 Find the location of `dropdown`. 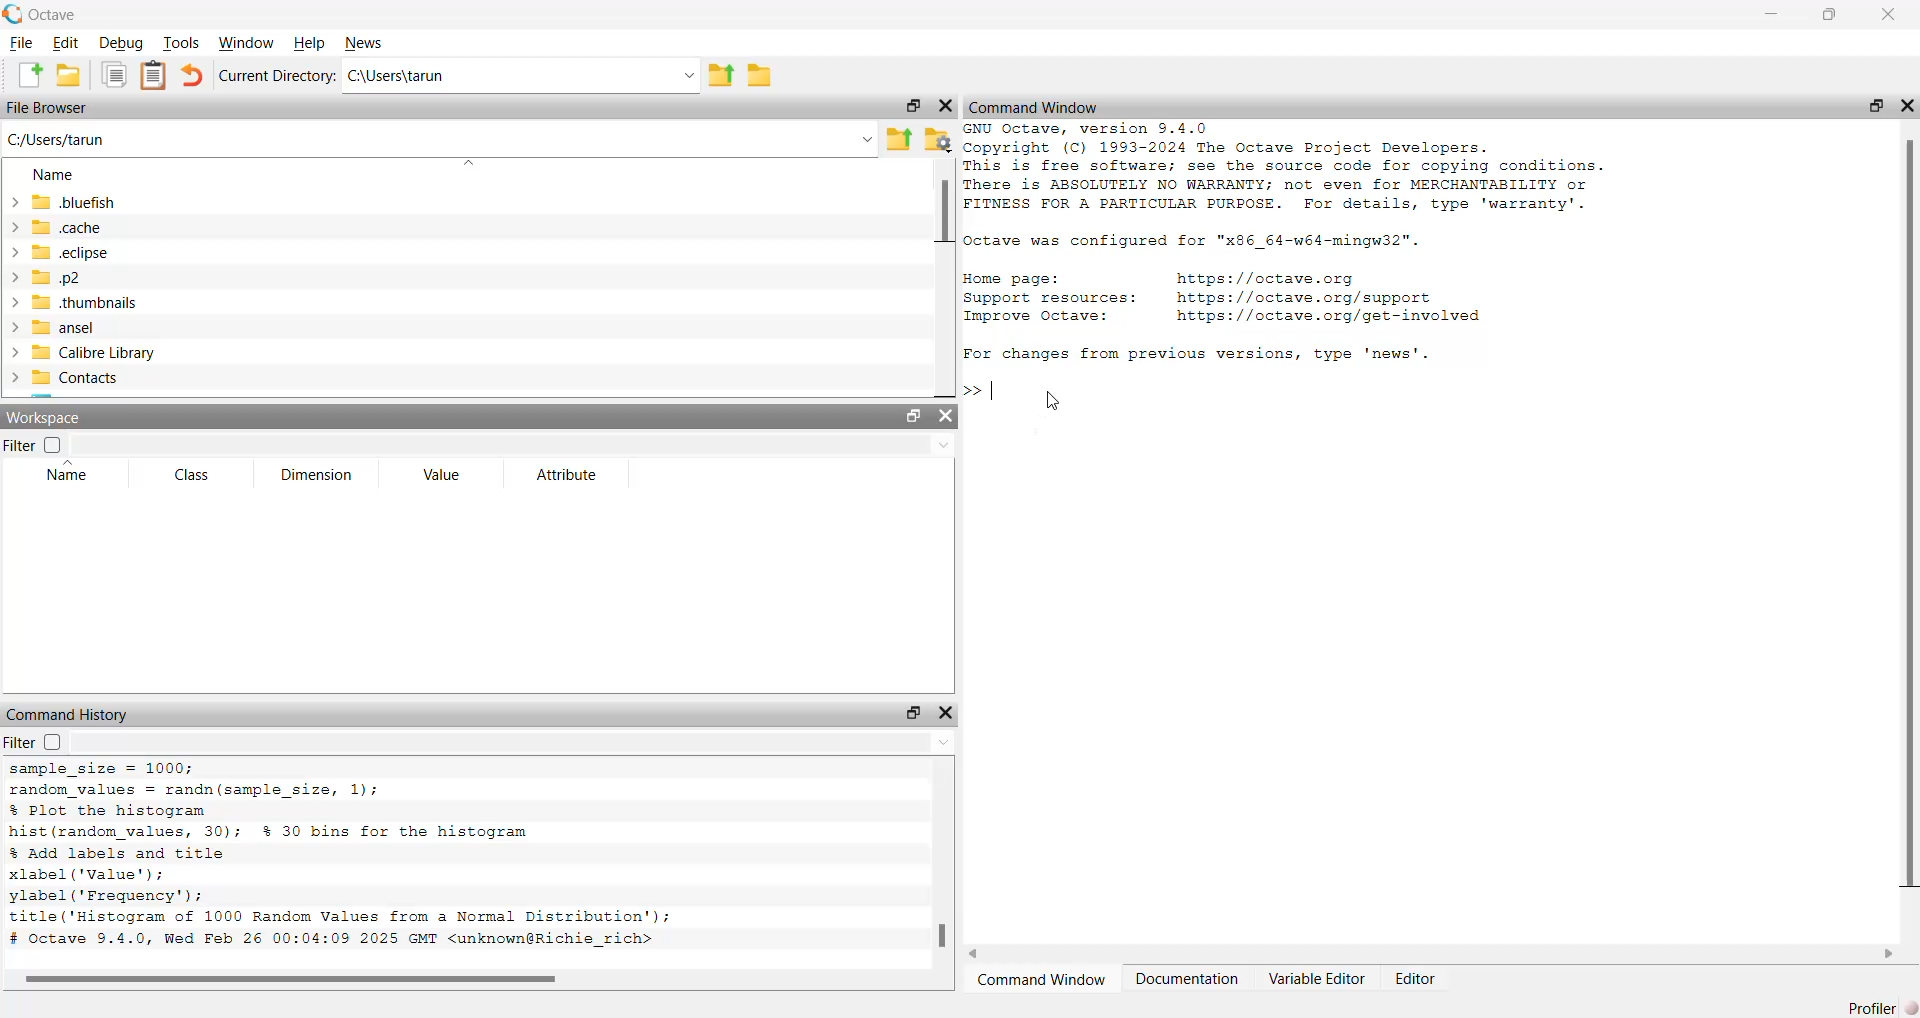

dropdown is located at coordinates (866, 139).